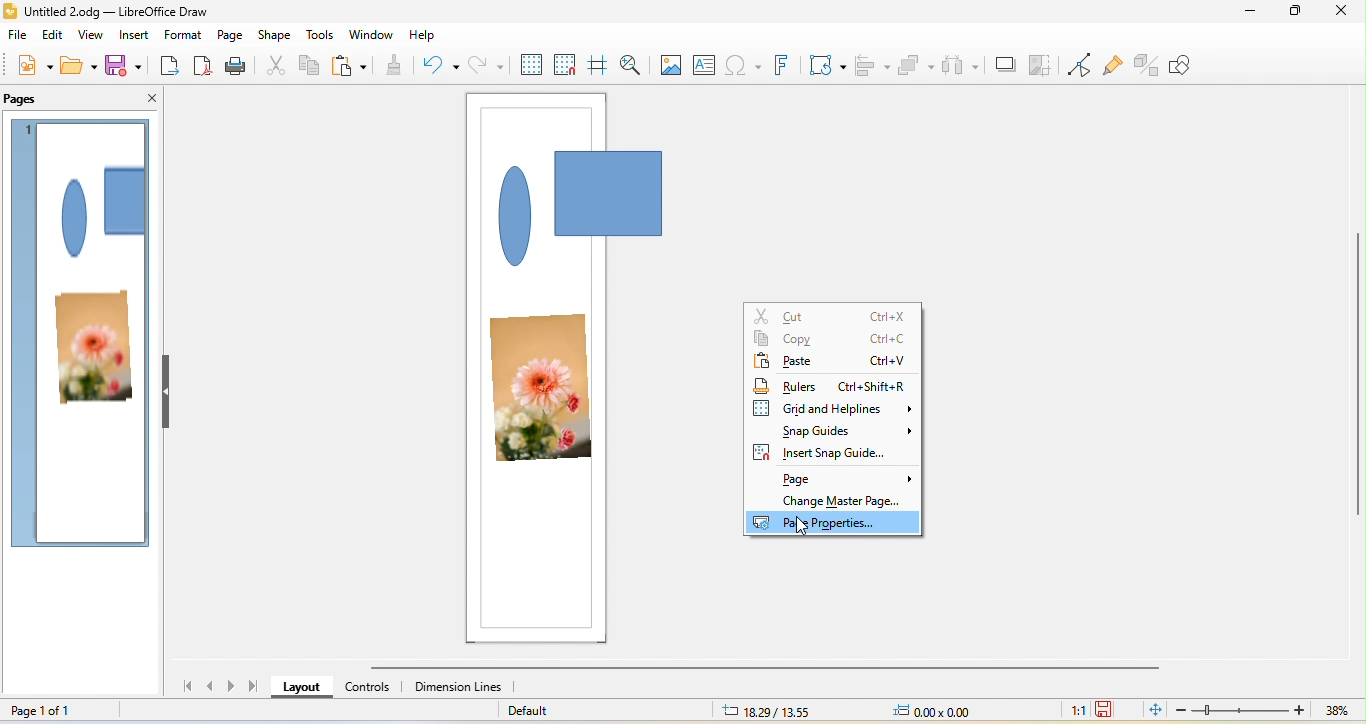 This screenshot has width=1366, height=724. Describe the element at coordinates (29, 128) in the screenshot. I see `page 1` at that location.